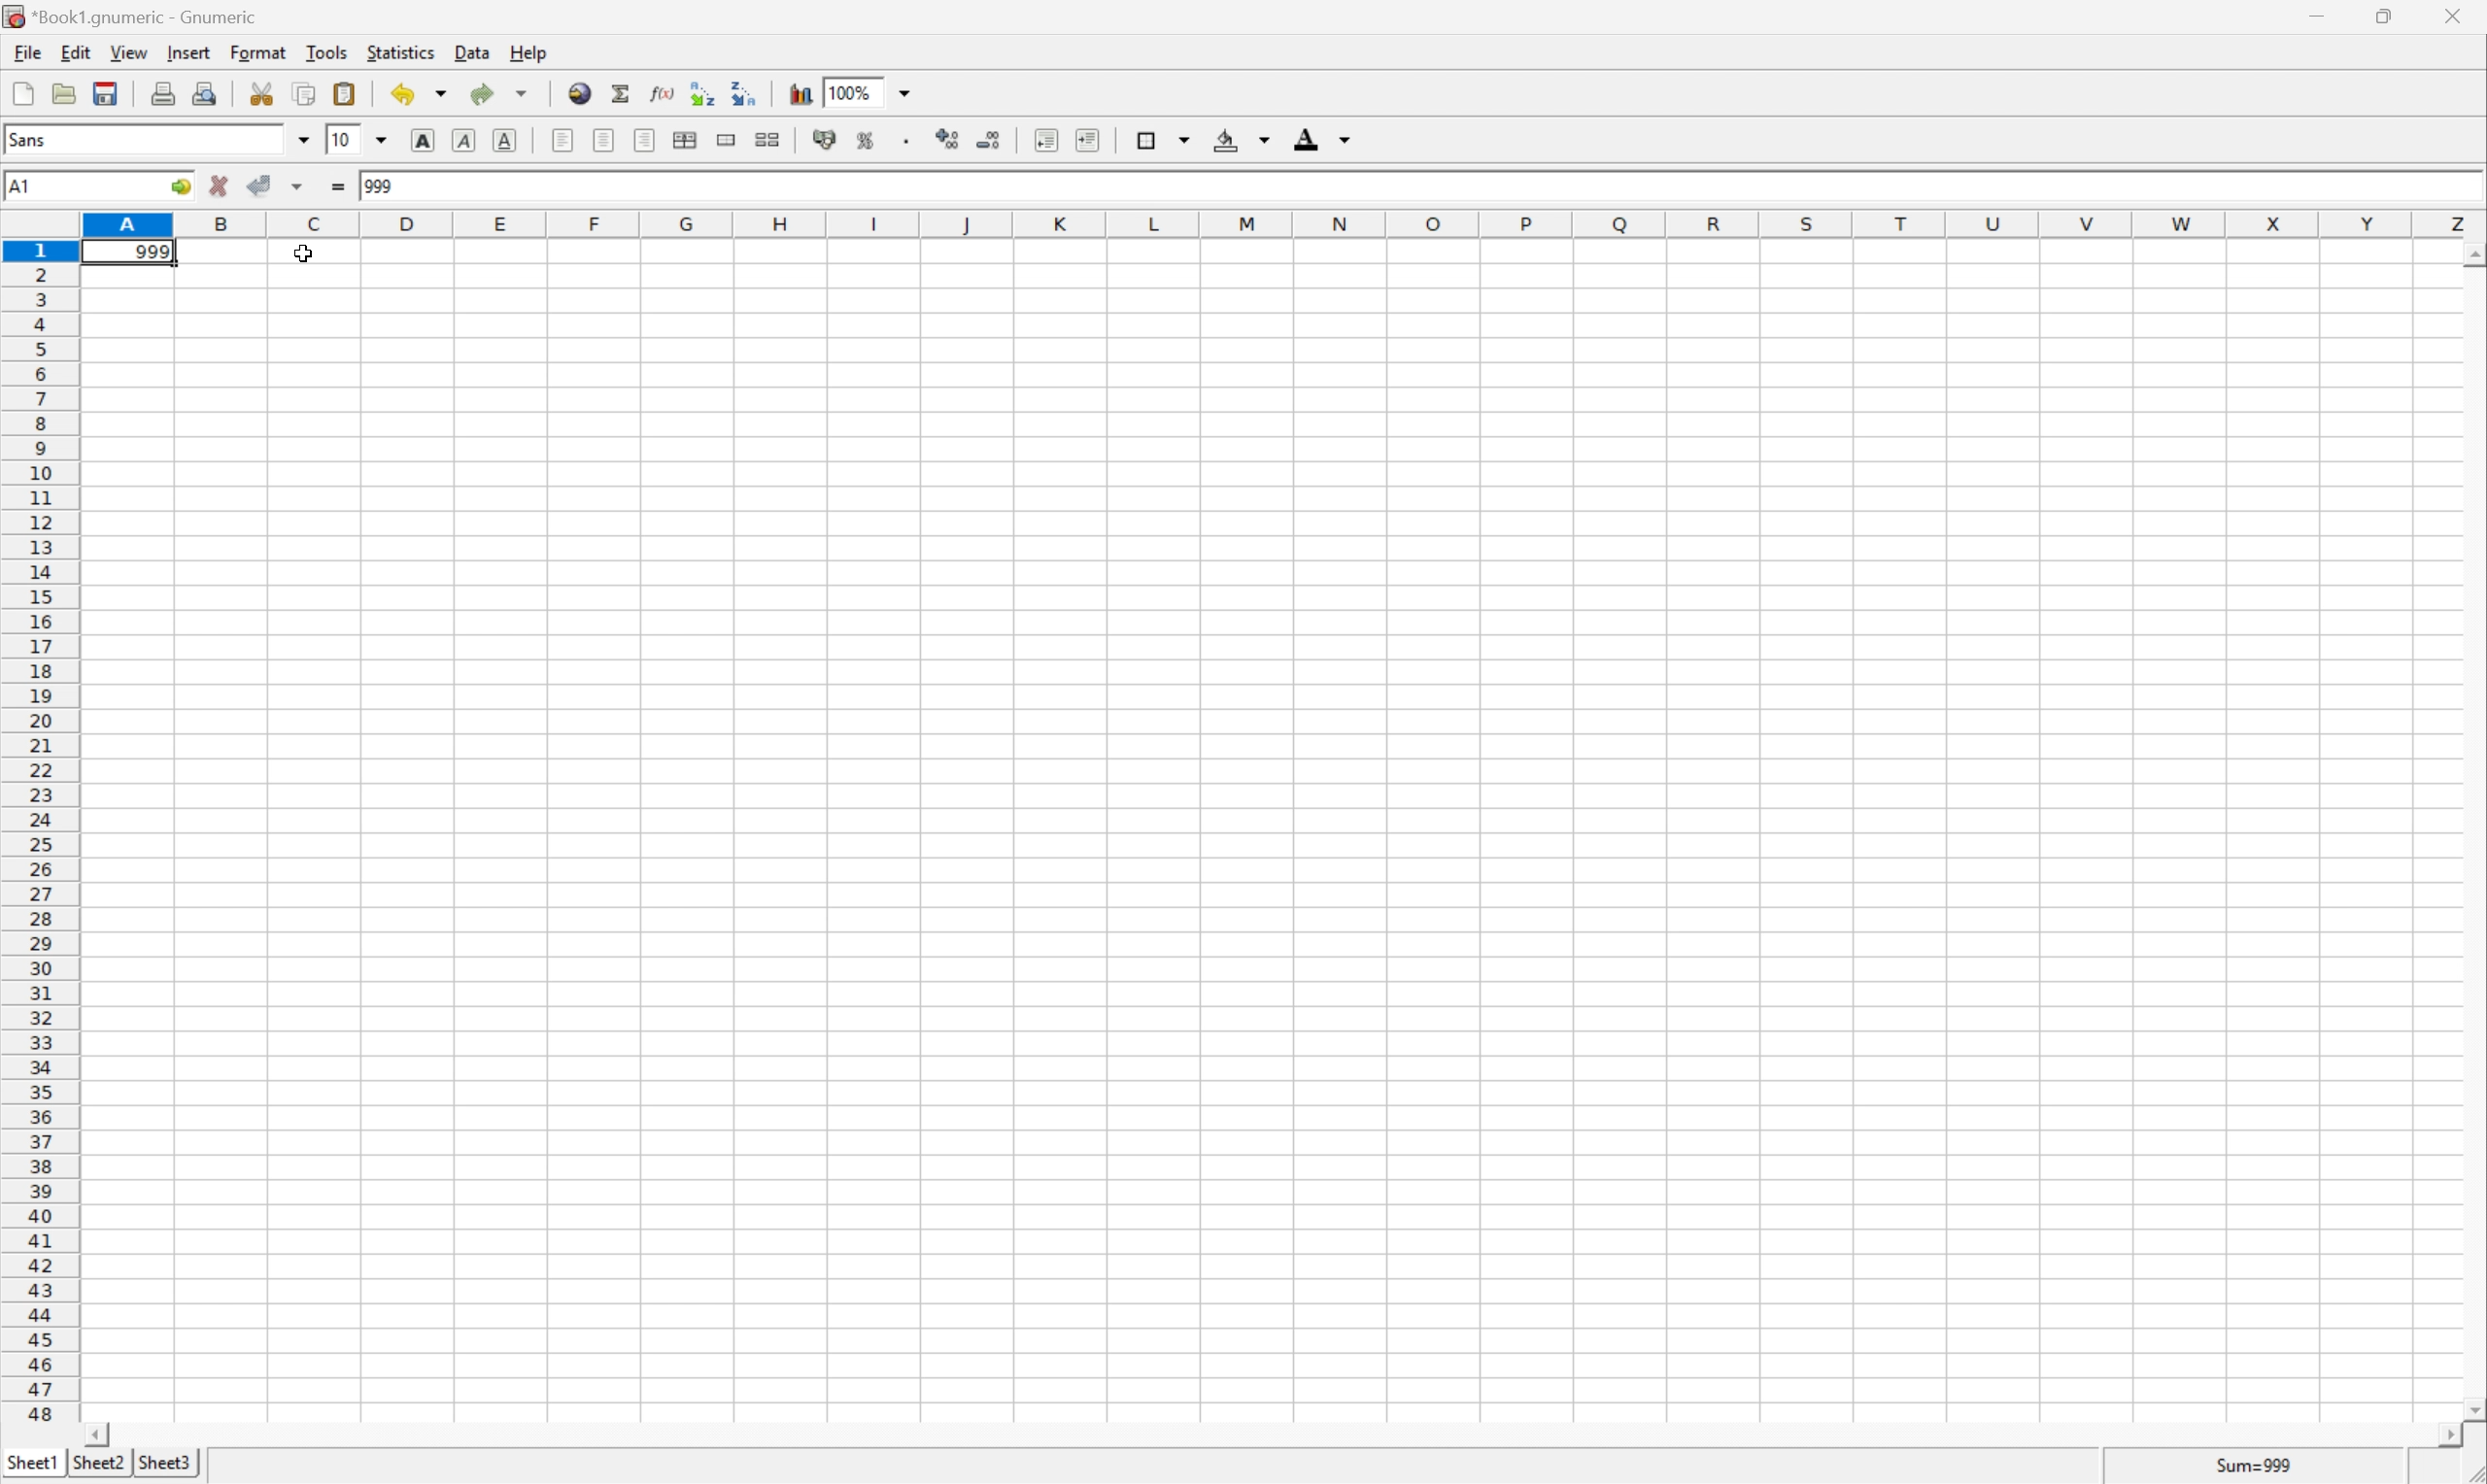  I want to click on print preview, so click(208, 94).